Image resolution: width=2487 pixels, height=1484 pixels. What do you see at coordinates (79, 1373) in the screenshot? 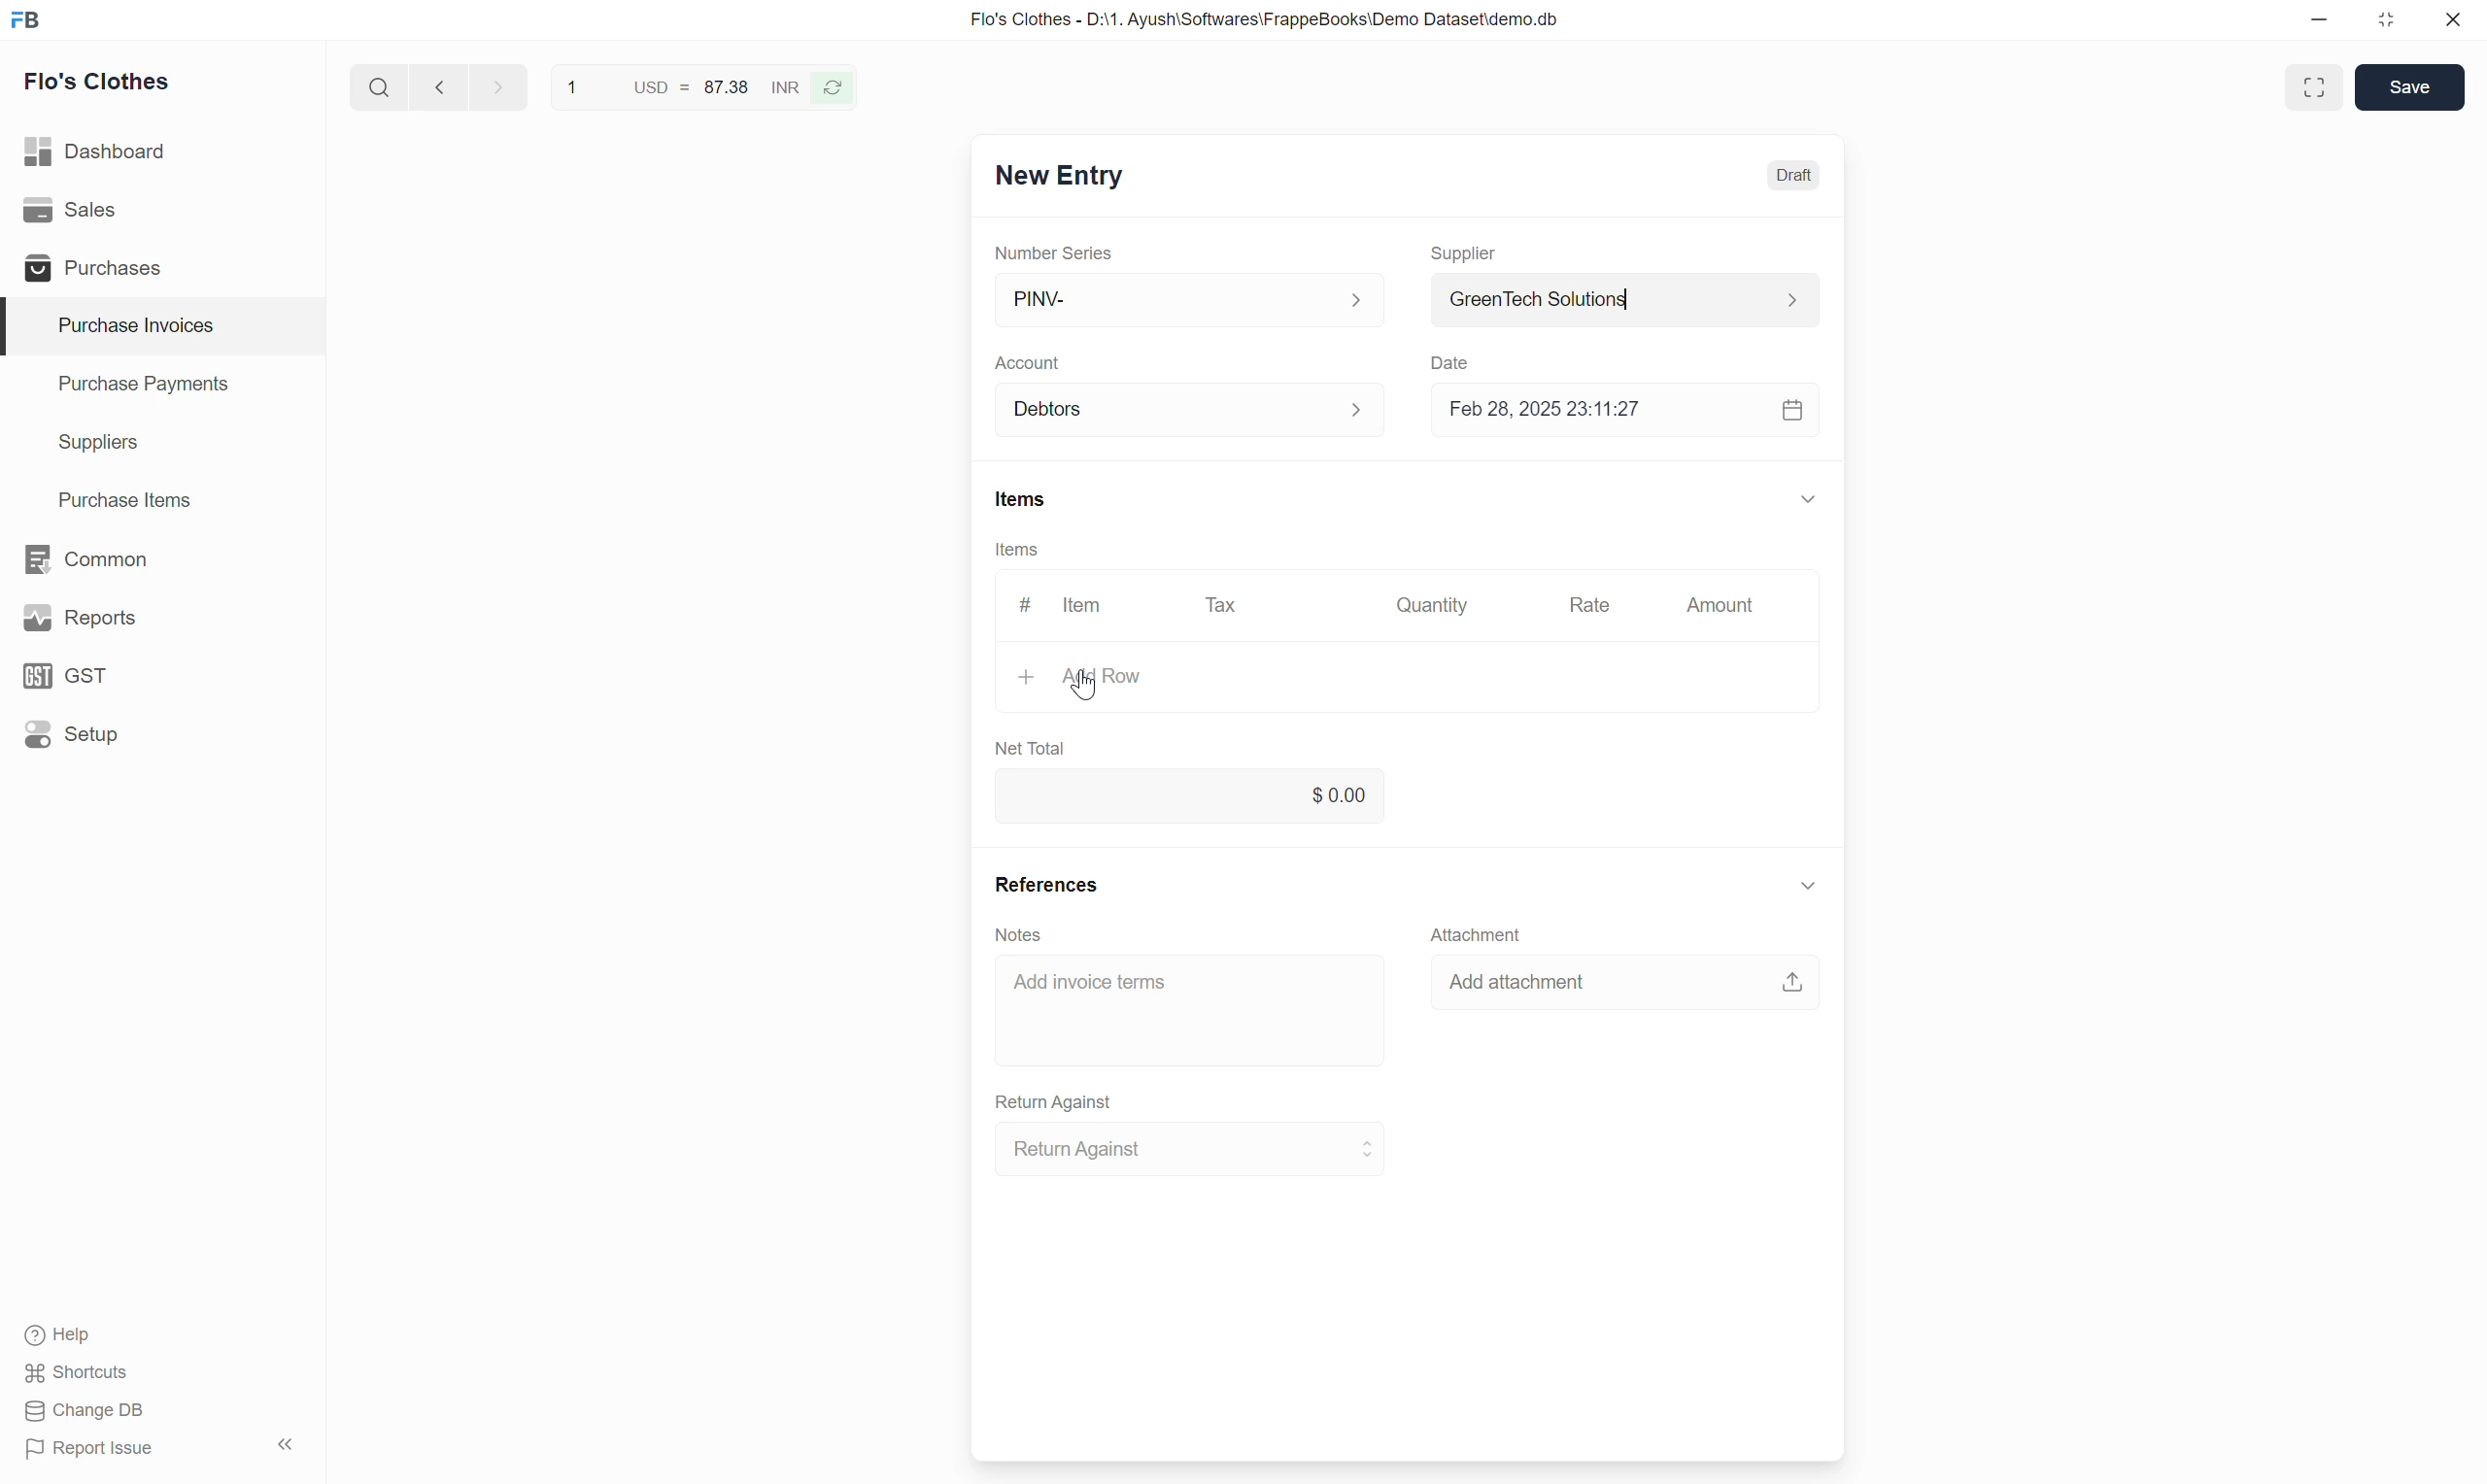
I see `Shortcuts` at bounding box center [79, 1373].